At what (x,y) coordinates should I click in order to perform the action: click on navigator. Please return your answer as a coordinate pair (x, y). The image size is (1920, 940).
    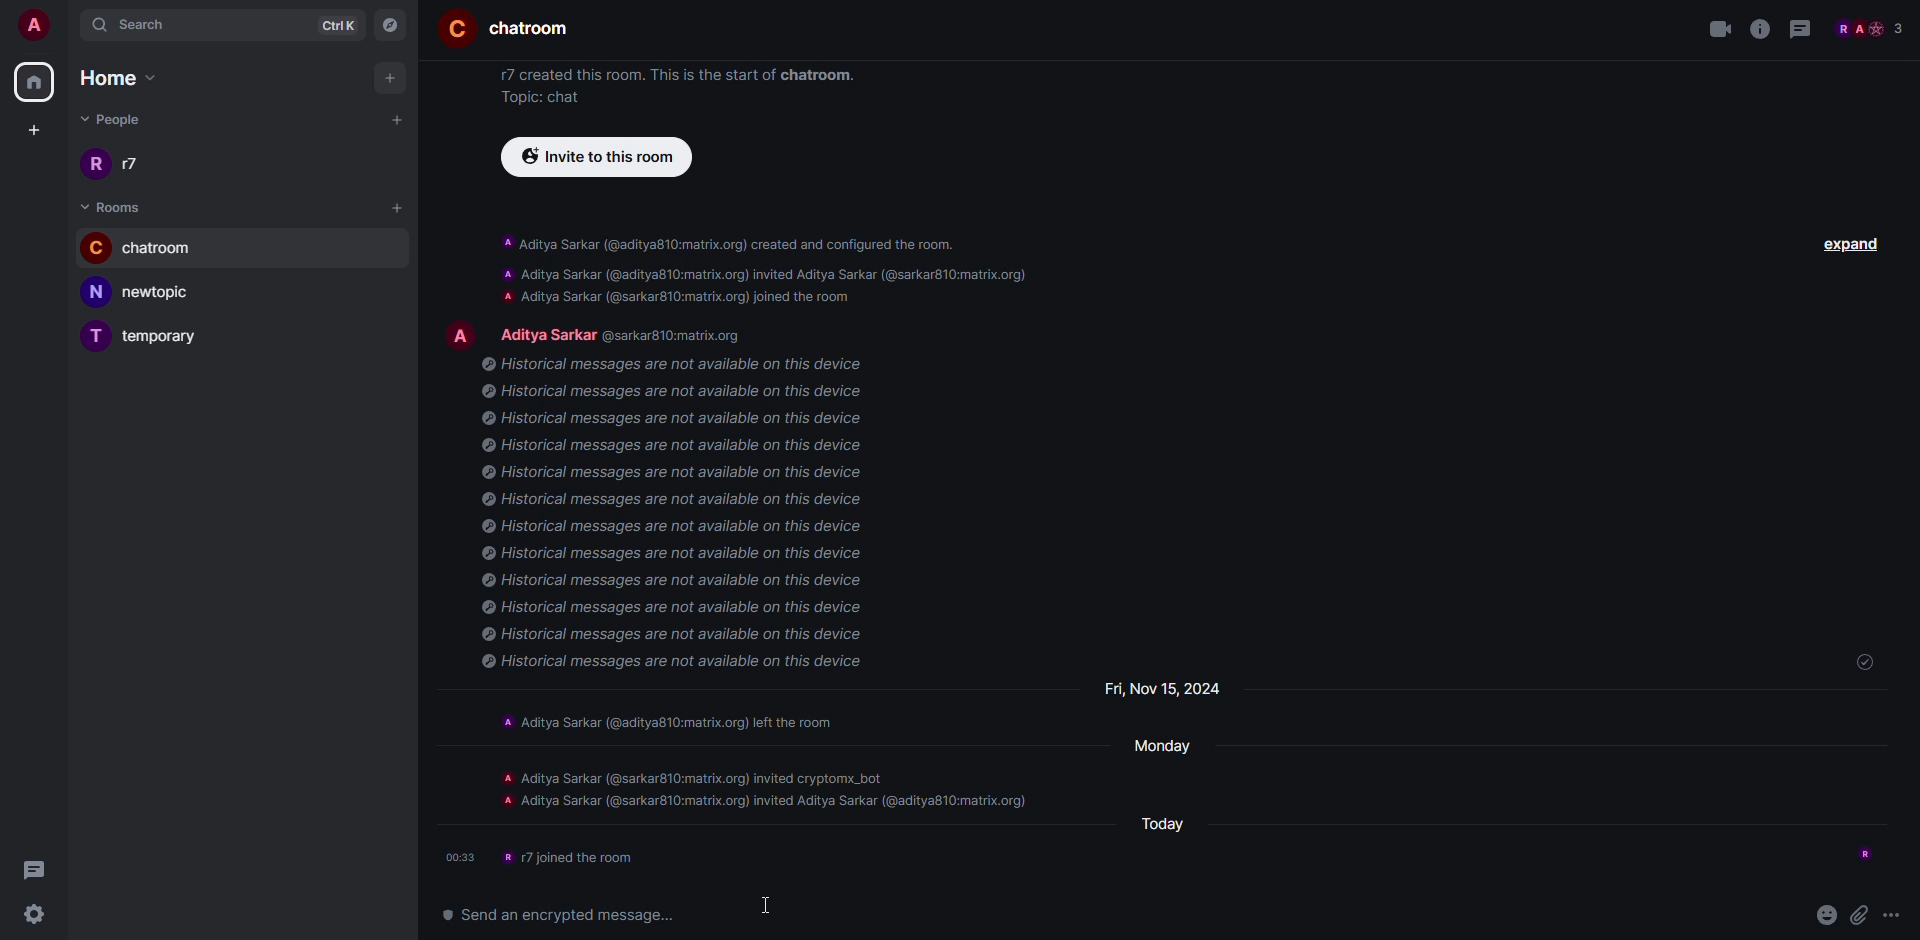
    Looking at the image, I should click on (390, 23).